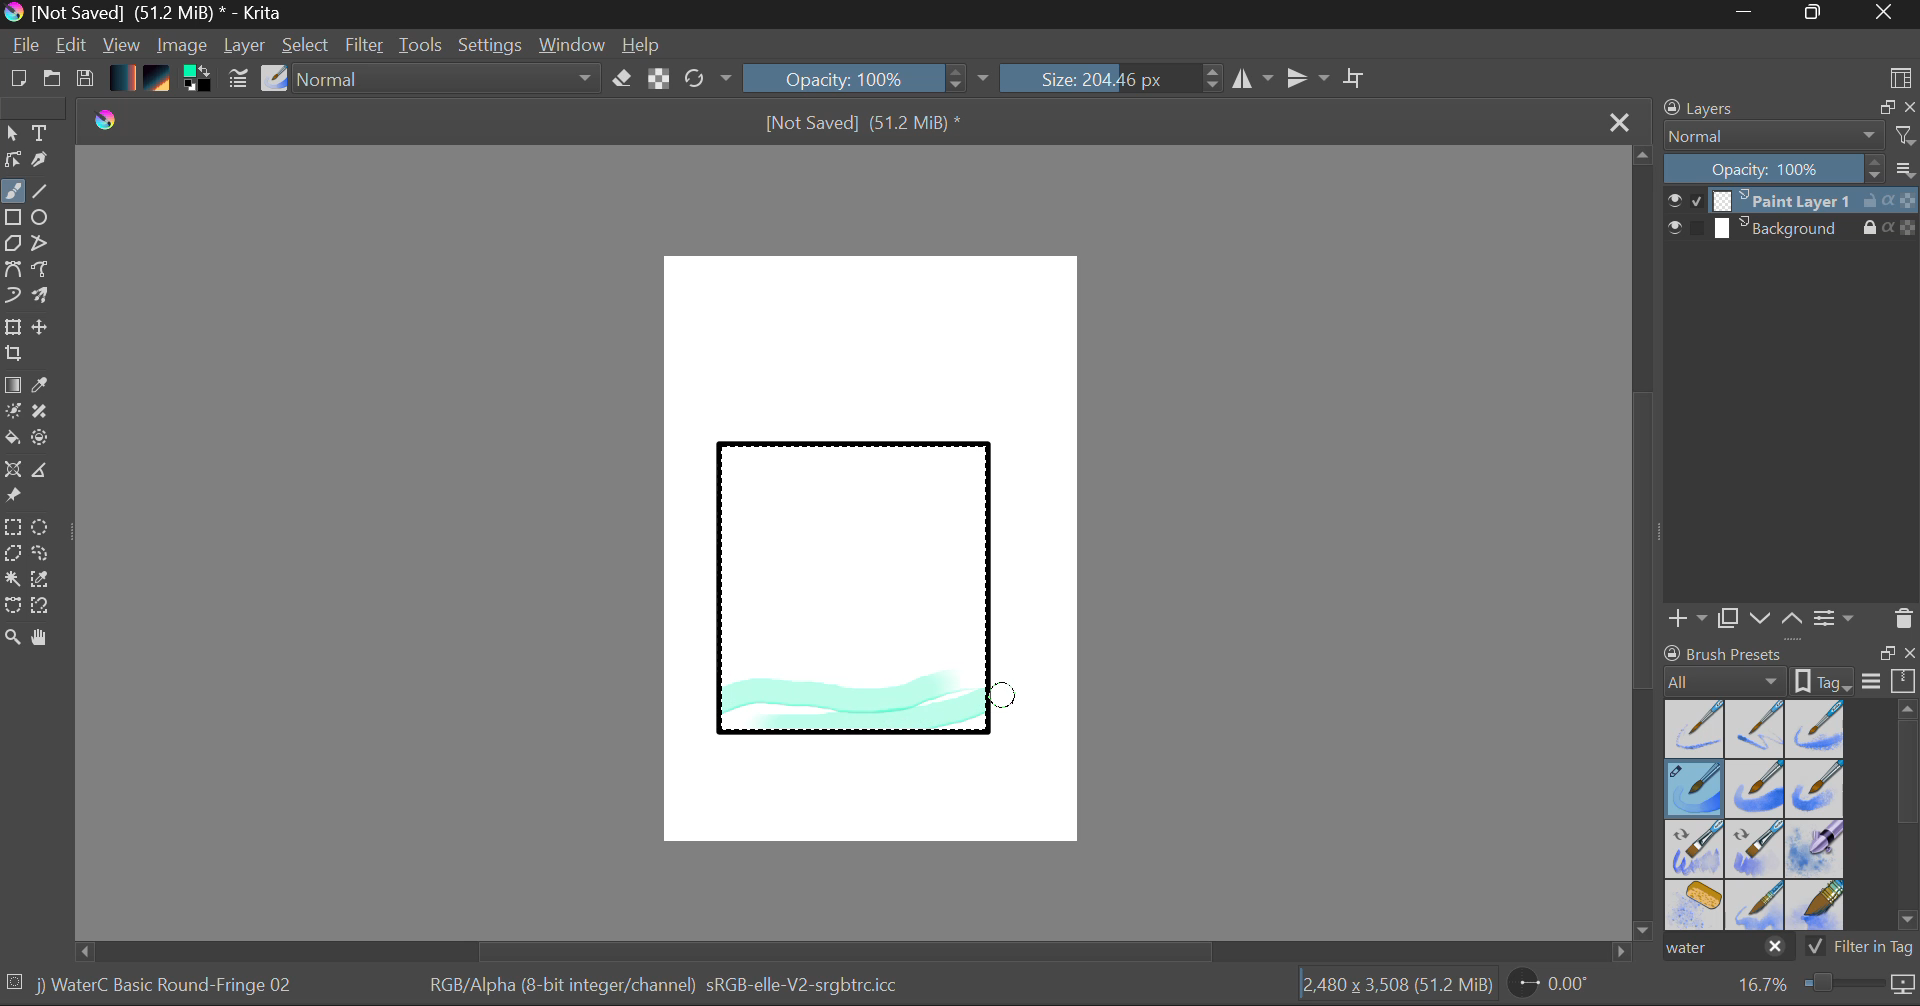  I want to click on File, so click(26, 48).